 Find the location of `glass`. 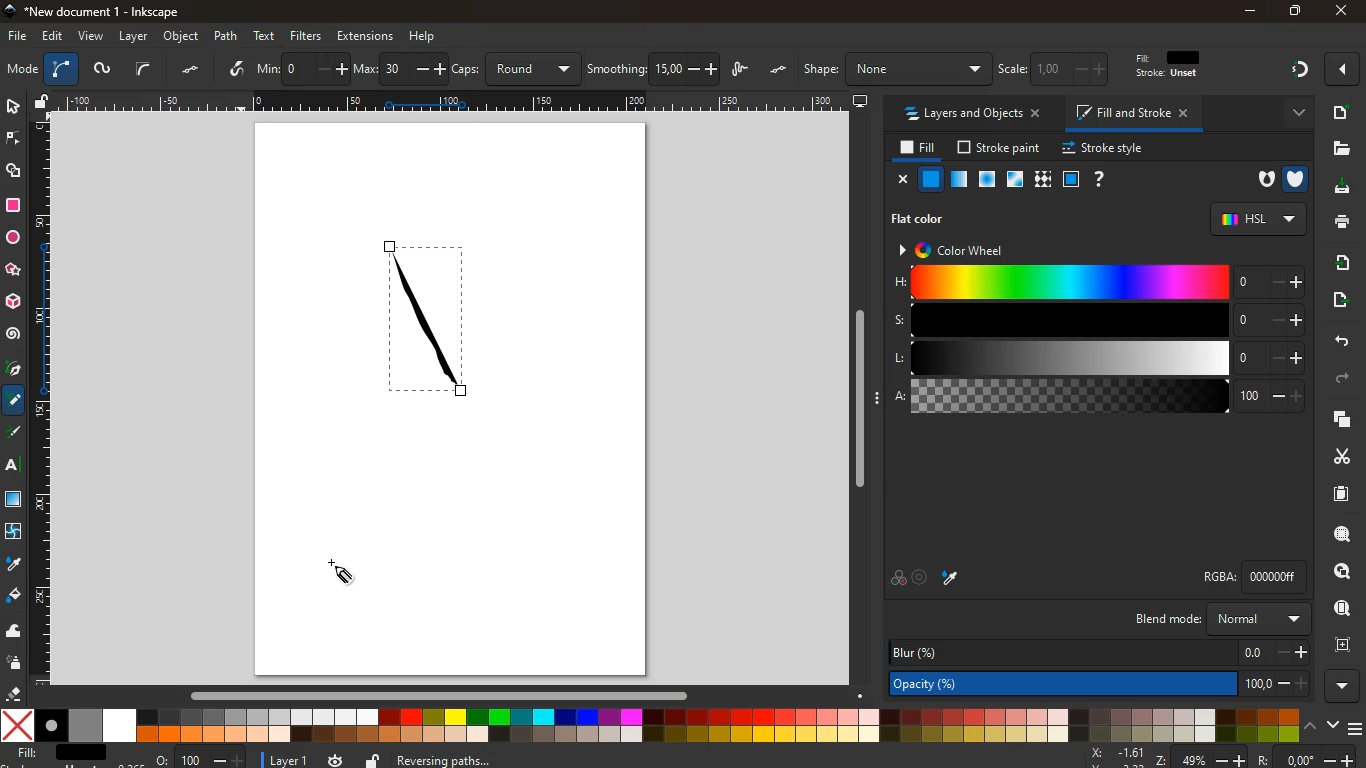

glass is located at coordinates (958, 181).